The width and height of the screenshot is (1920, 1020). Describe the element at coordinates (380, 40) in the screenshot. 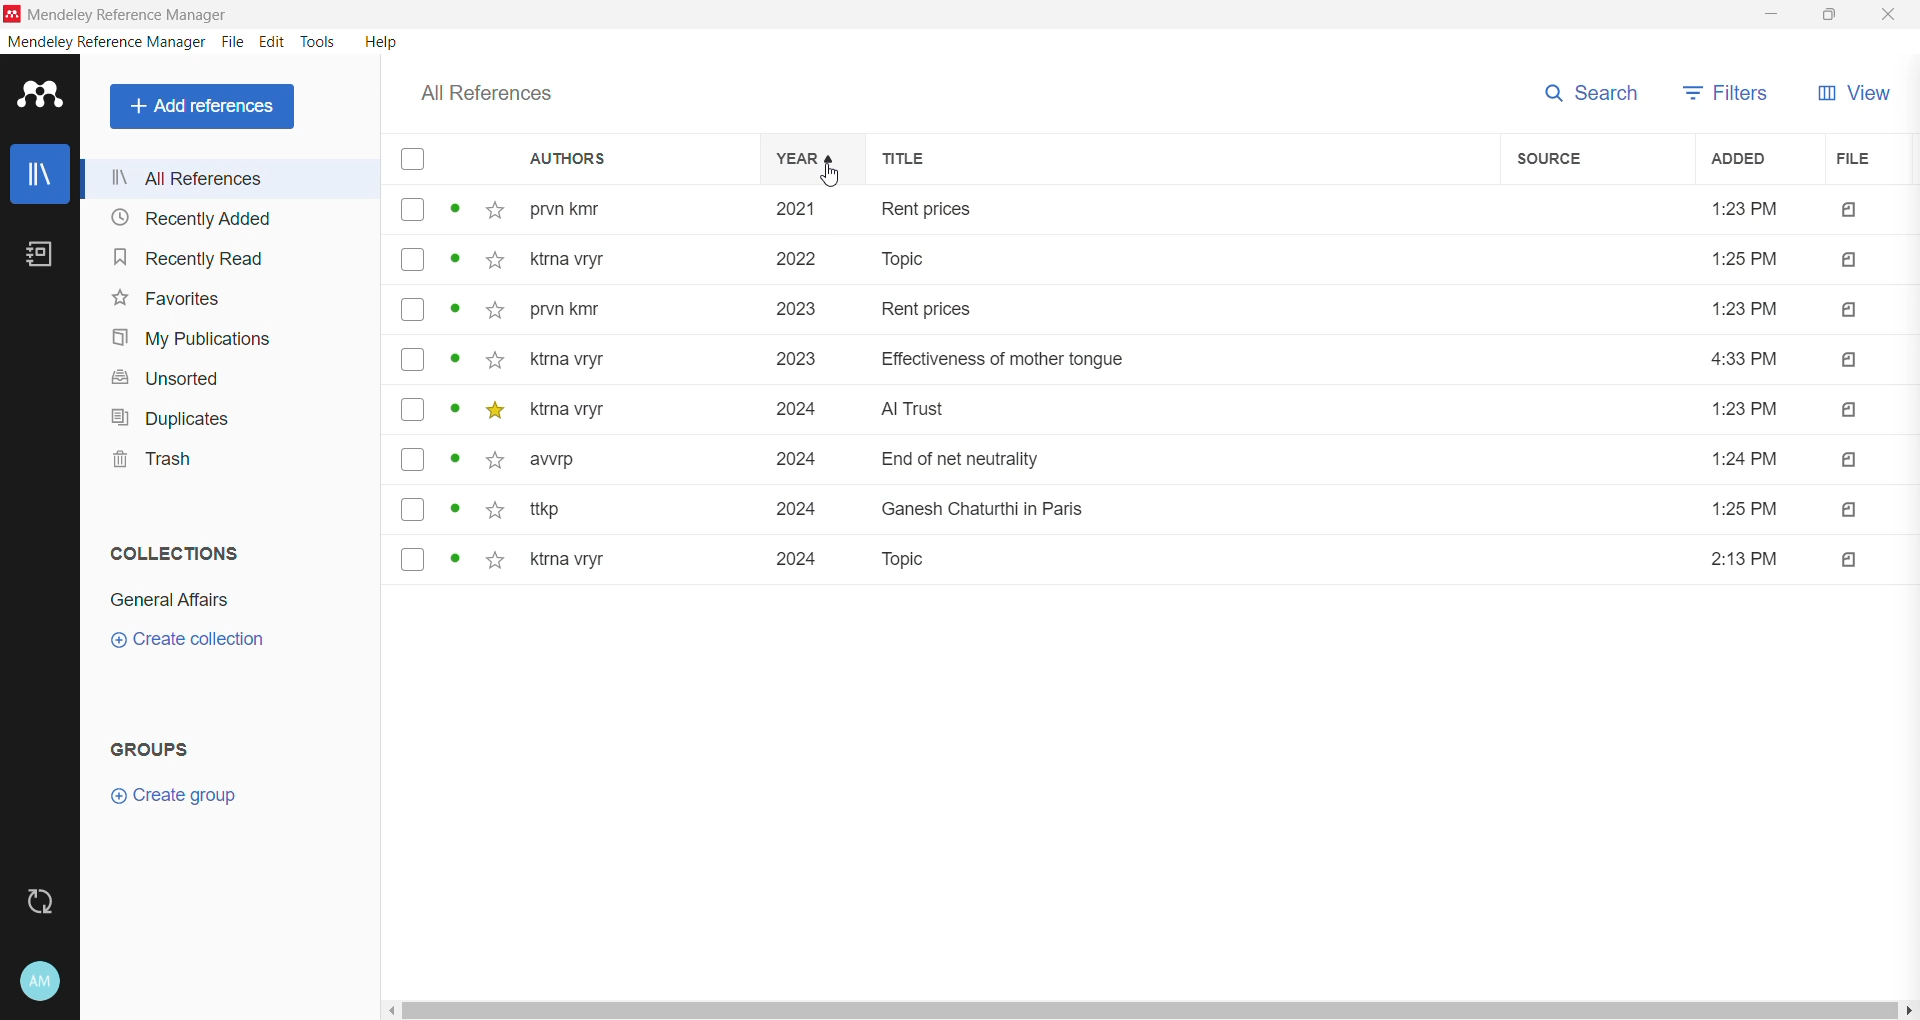

I see `Help` at that location.